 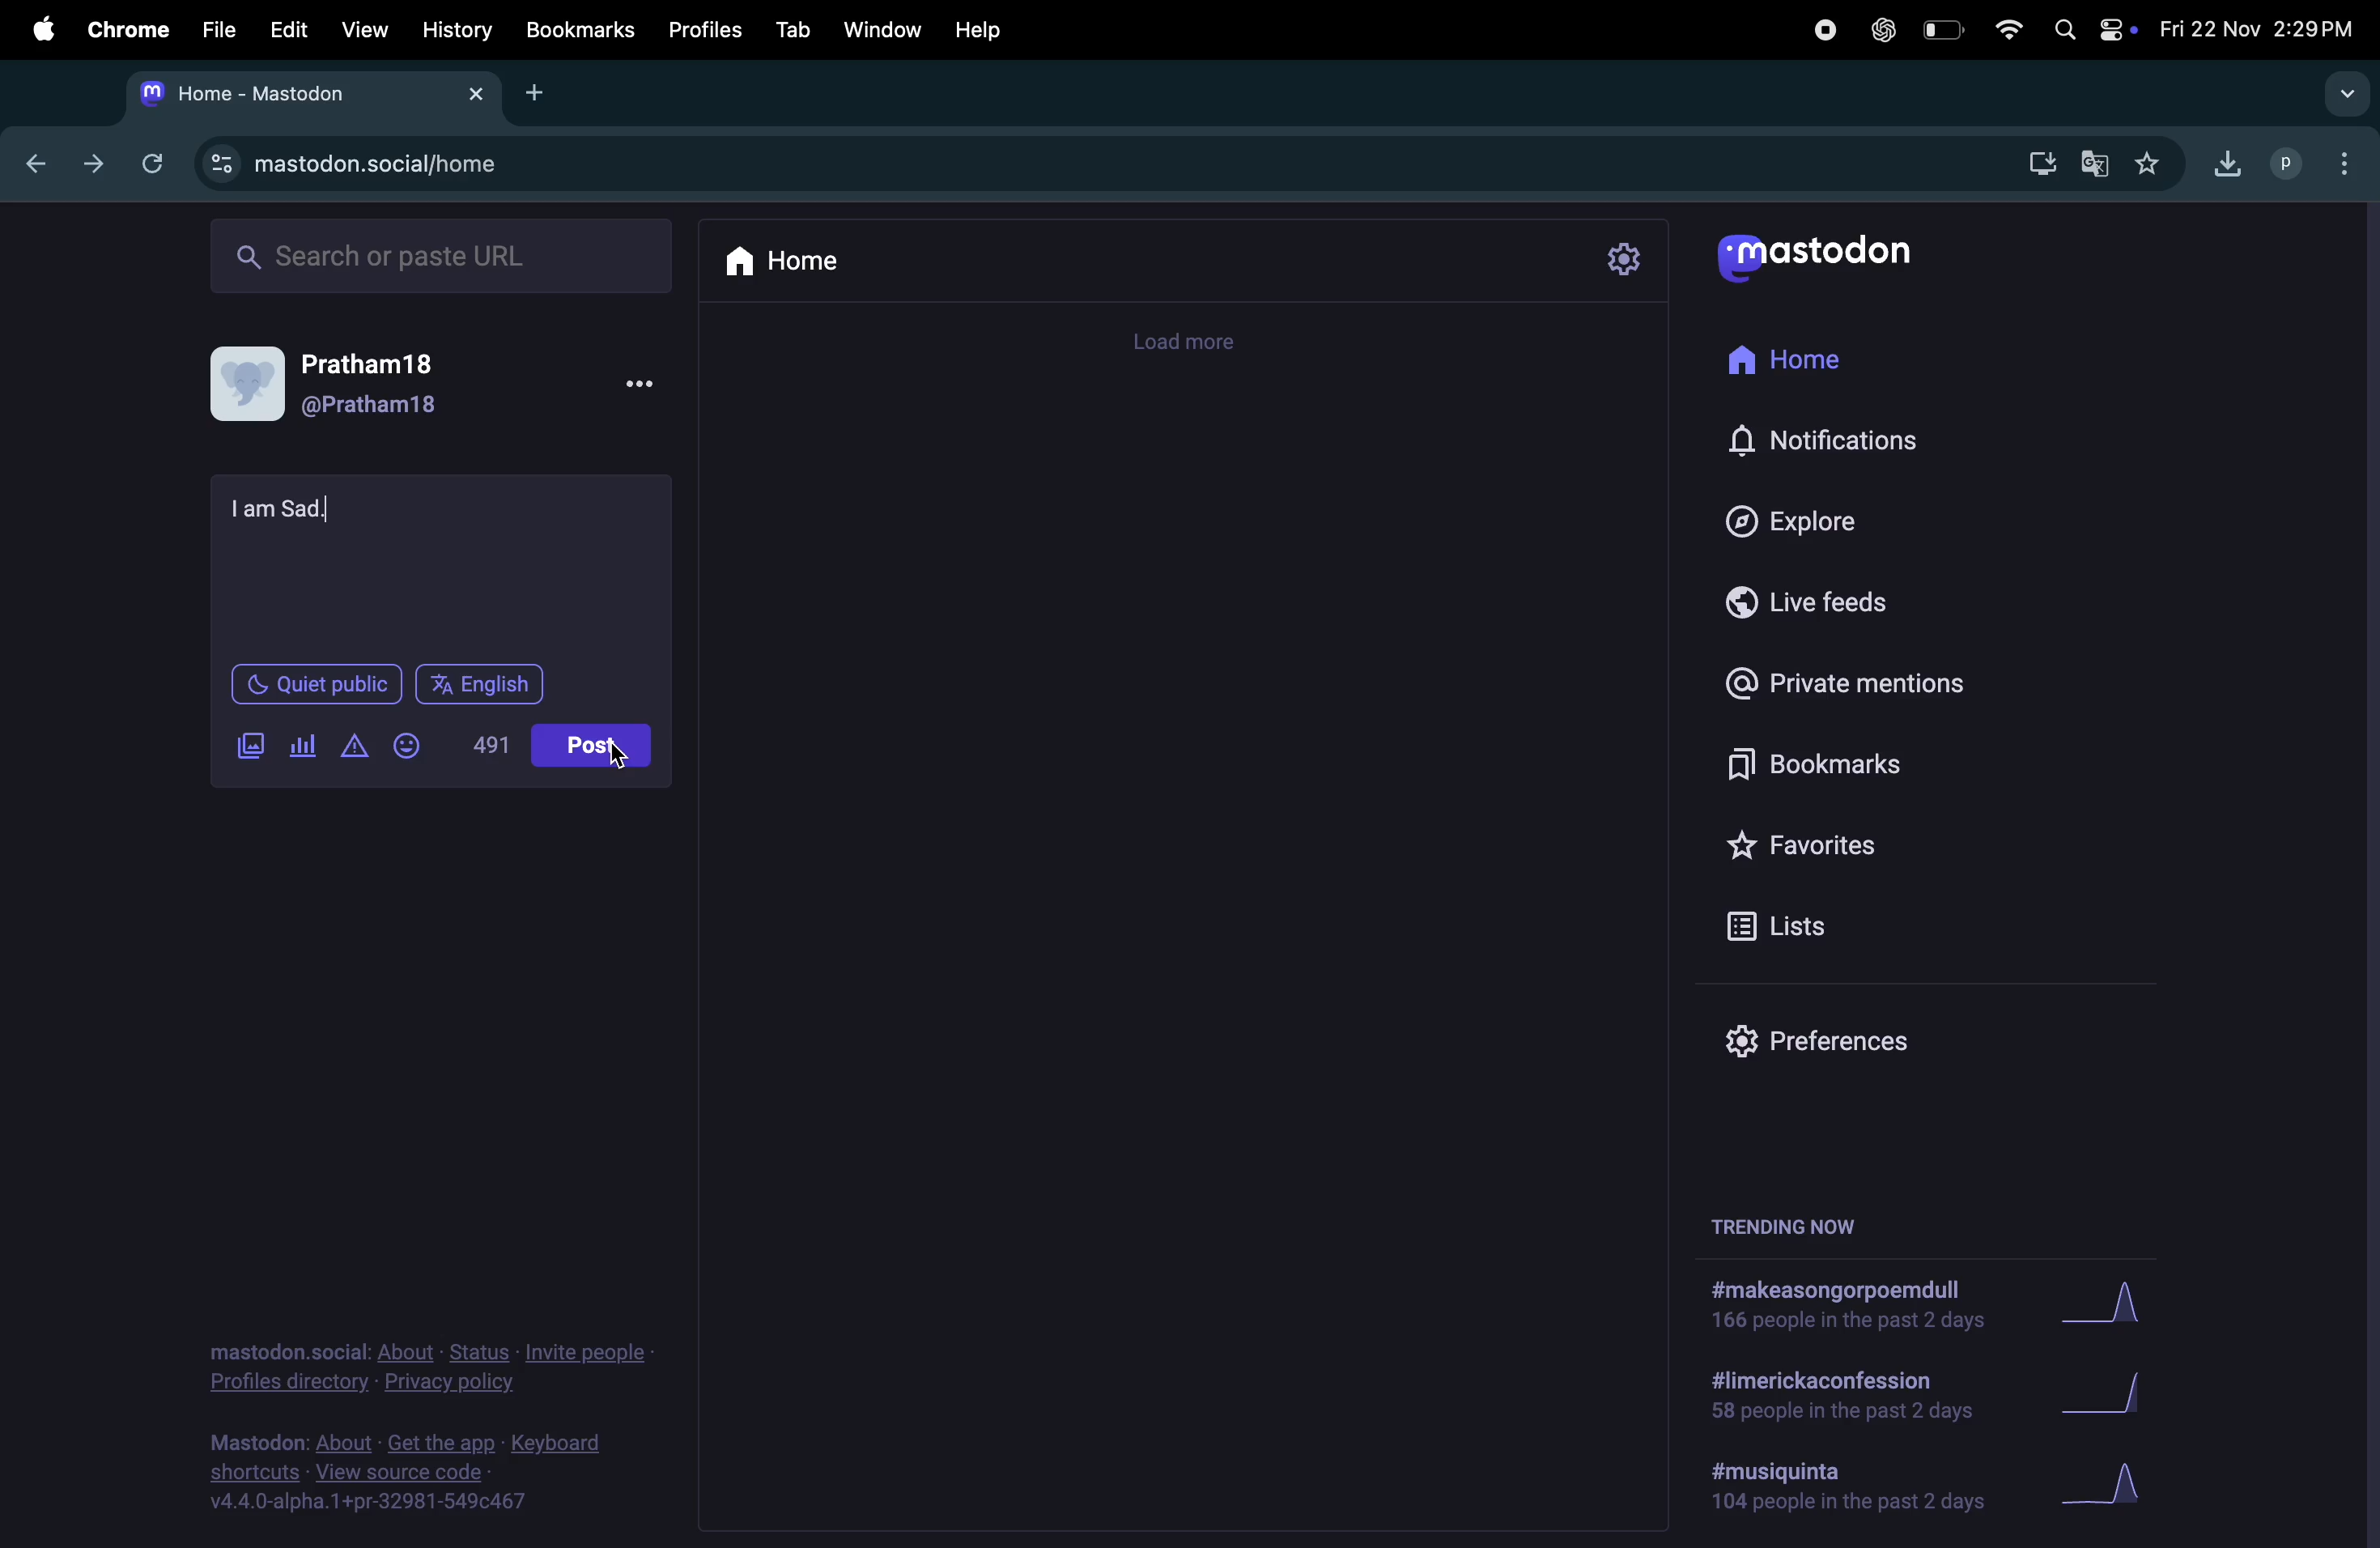 I want to click on trending now, so click(x=1797, y=1224).